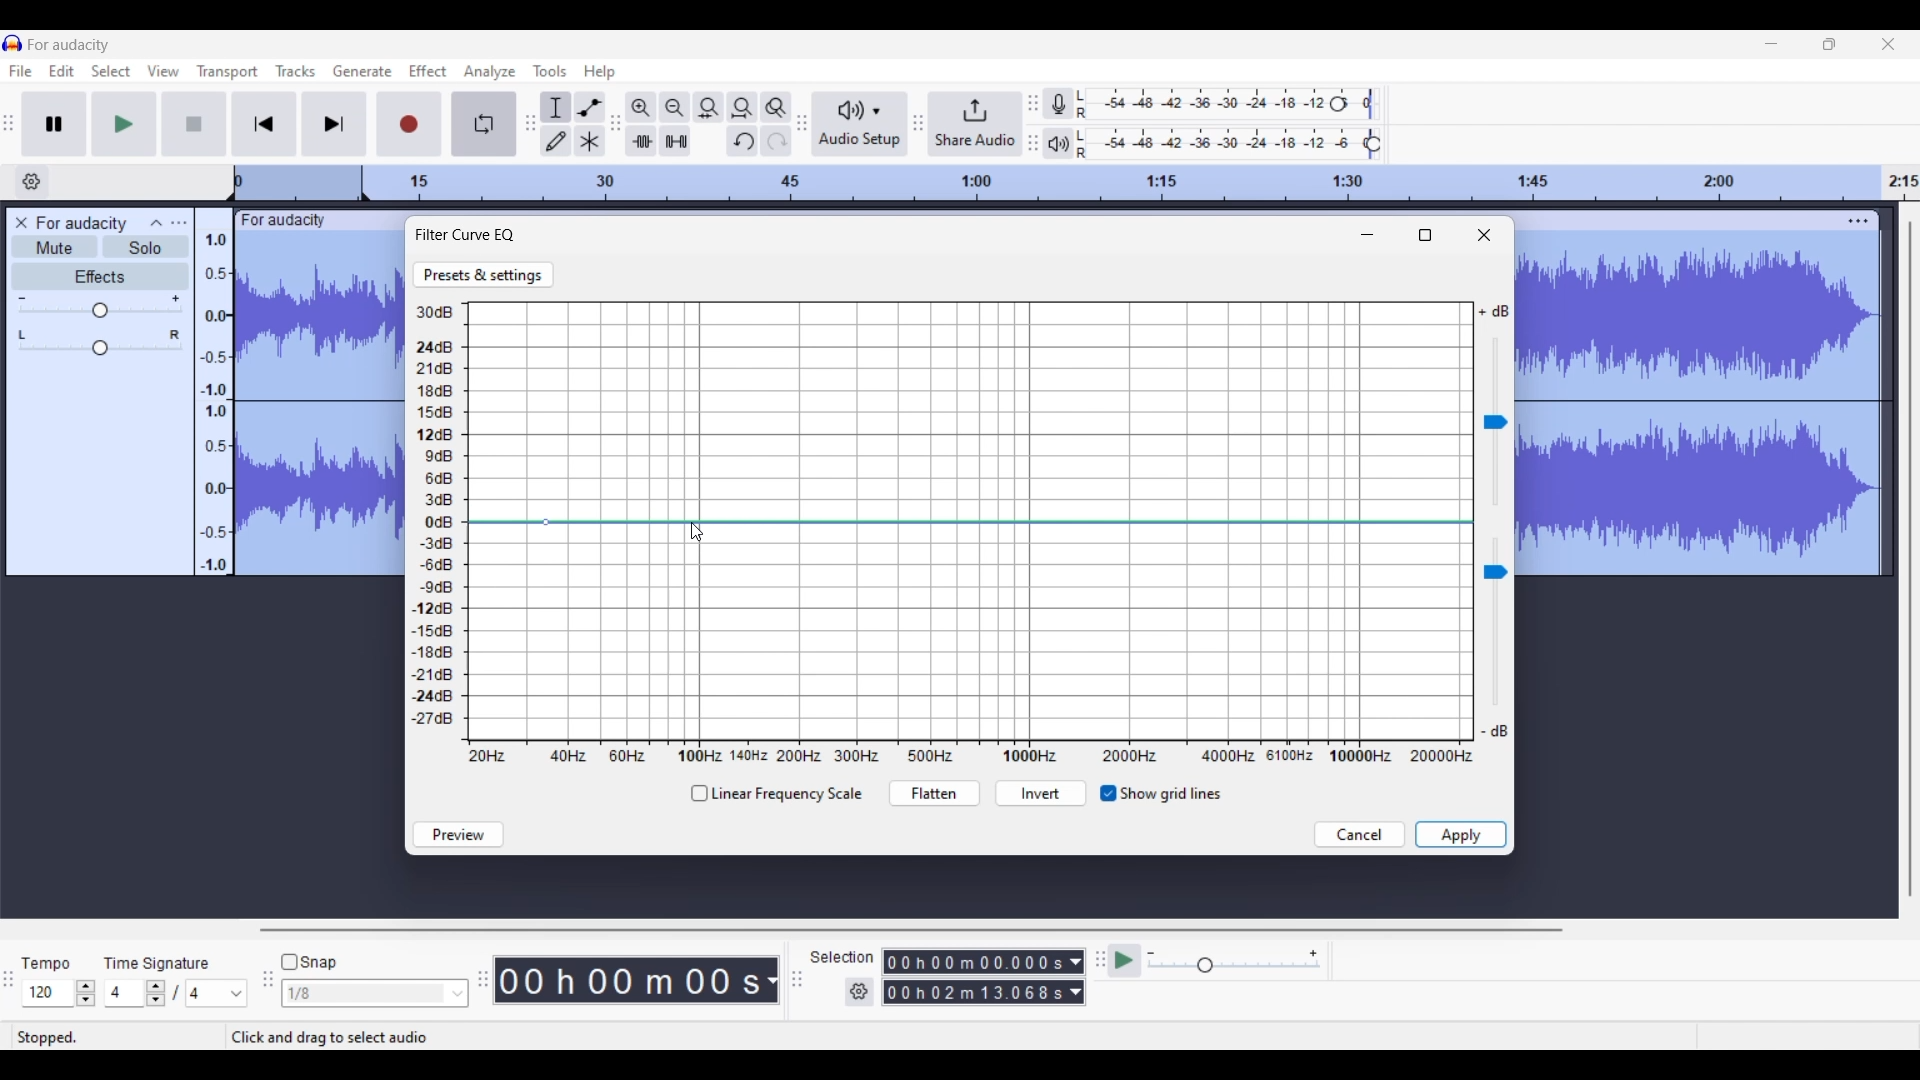  Describe the element at coordinates (1495, 623) in the screenshot. I see `Chnage sound` at that location.